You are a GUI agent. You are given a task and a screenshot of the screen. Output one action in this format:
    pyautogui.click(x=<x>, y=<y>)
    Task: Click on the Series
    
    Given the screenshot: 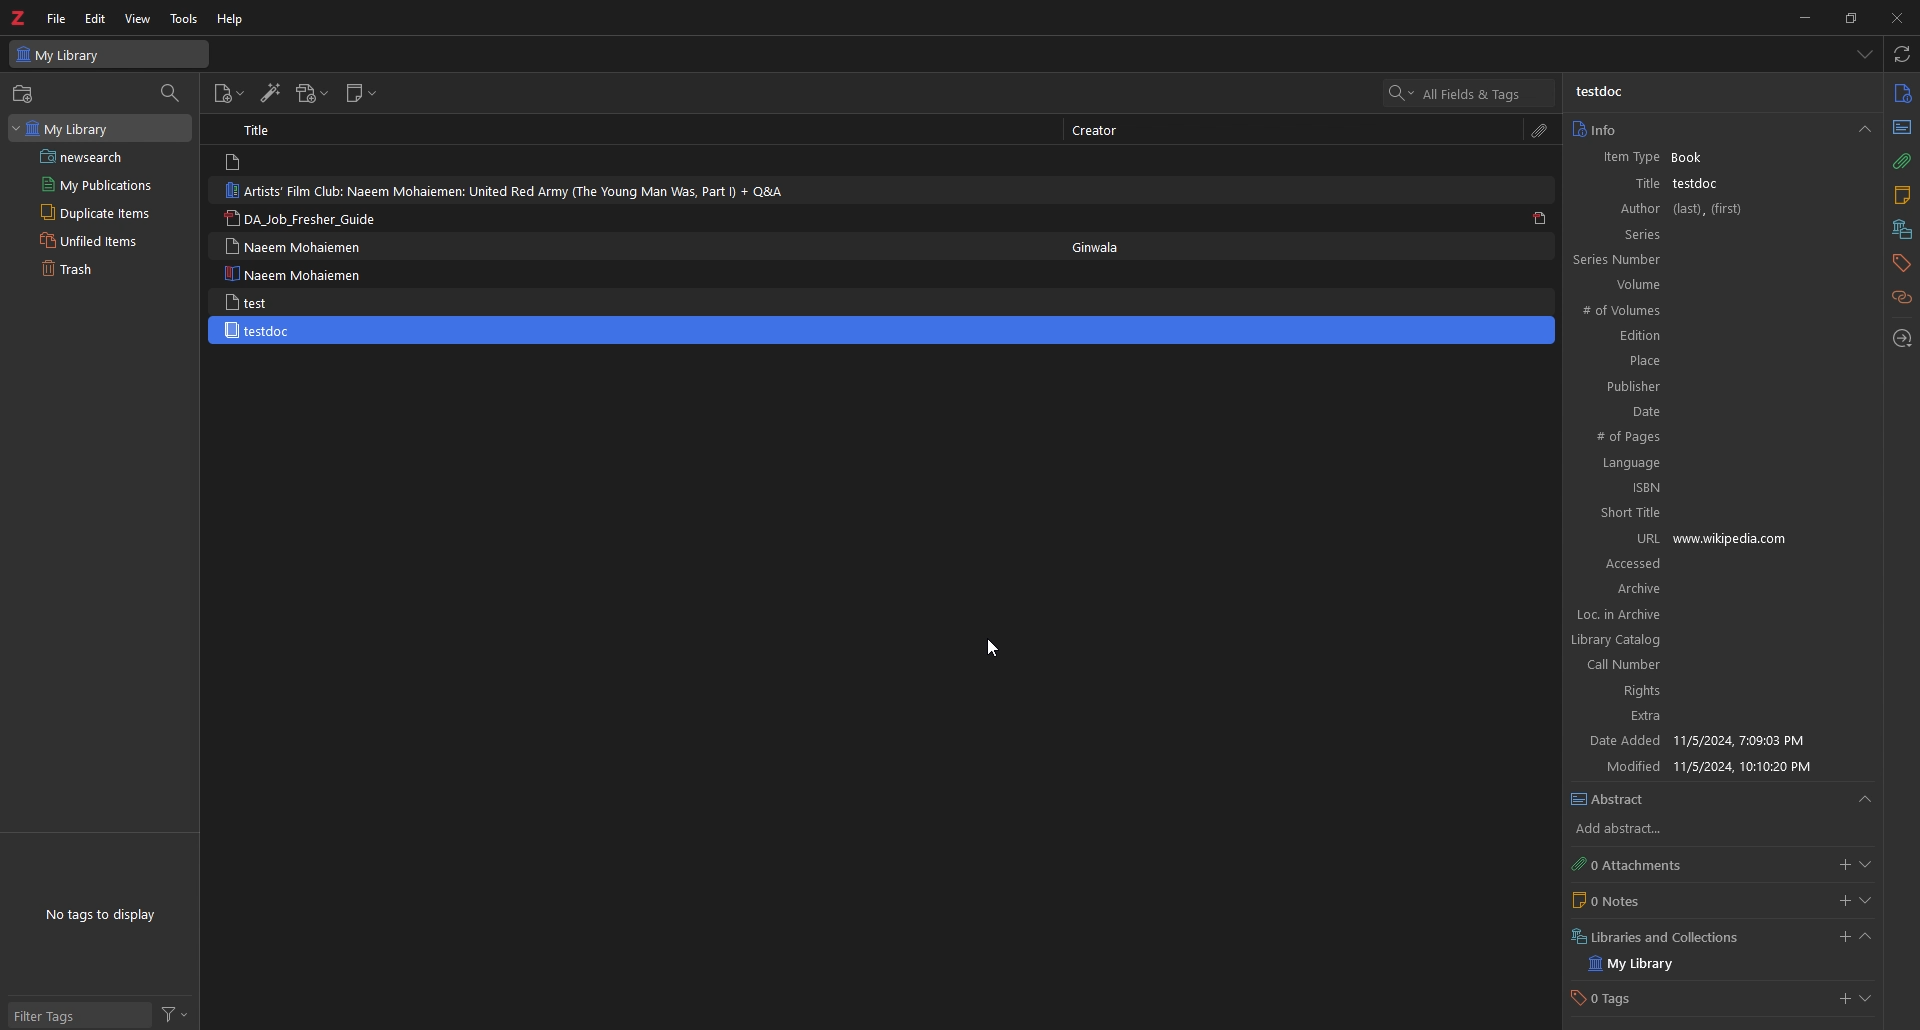 What is the action you would take?
    pyautogui.click(x=1683, y=234)
    